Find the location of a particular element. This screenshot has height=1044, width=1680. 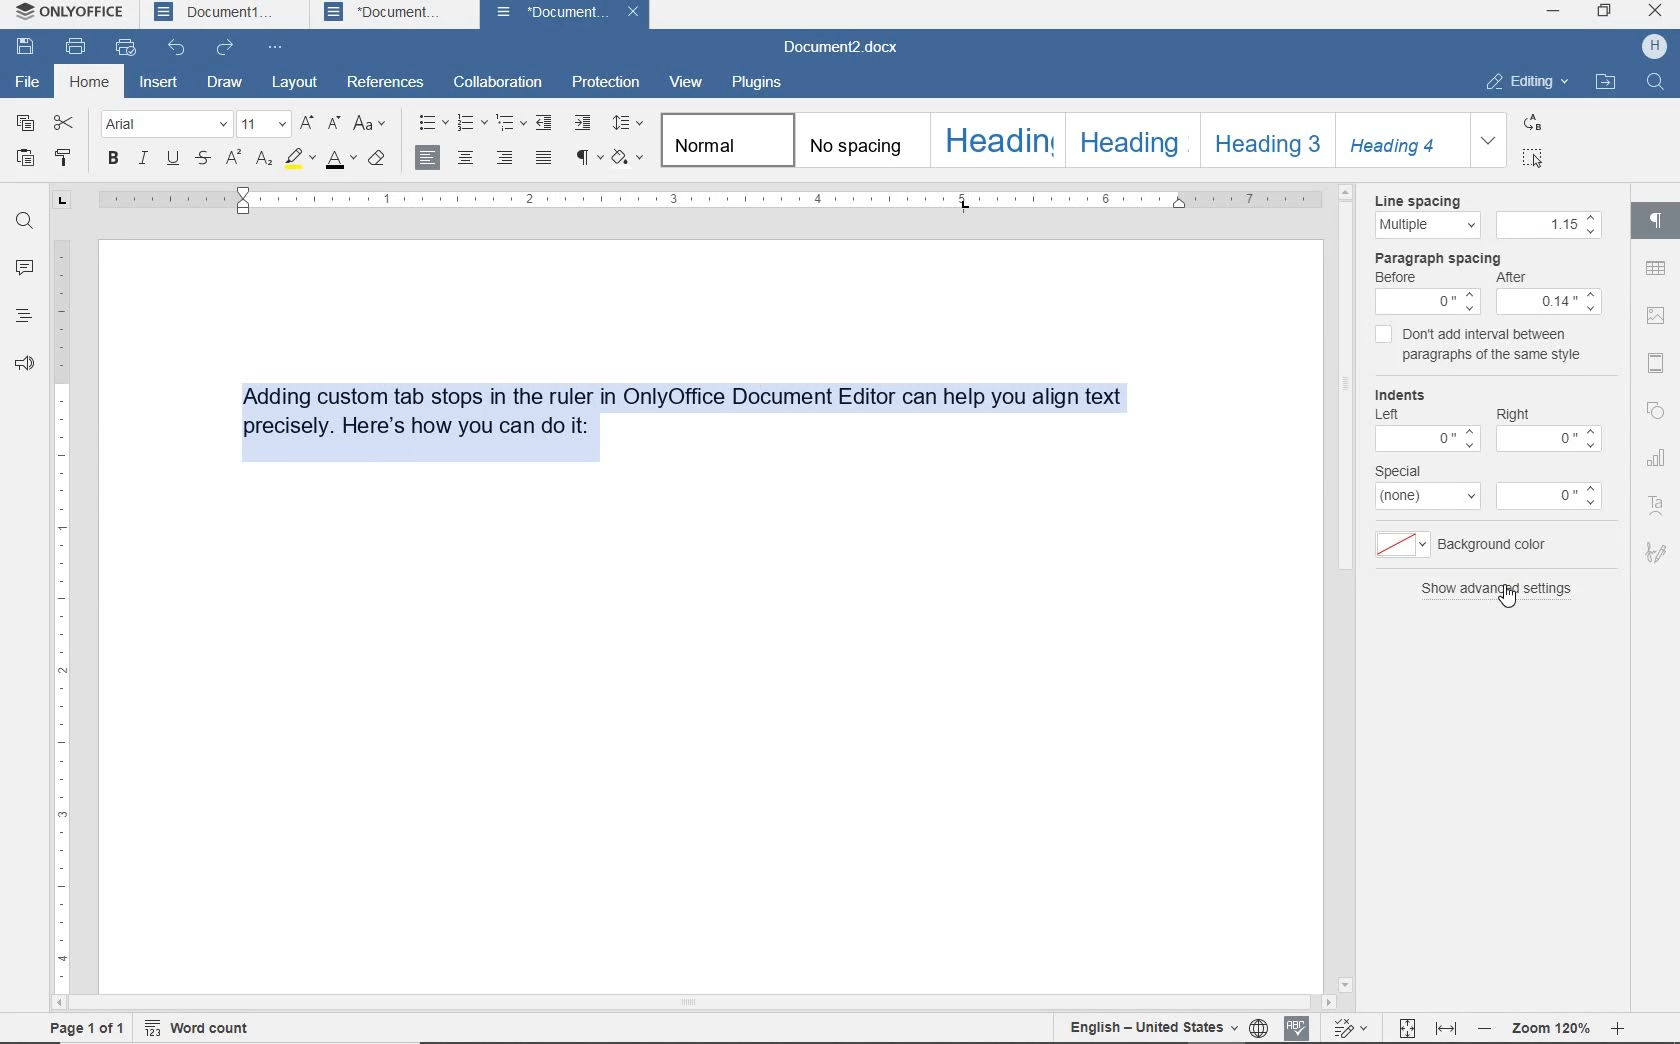

redo is located at coordinates (226, 50).